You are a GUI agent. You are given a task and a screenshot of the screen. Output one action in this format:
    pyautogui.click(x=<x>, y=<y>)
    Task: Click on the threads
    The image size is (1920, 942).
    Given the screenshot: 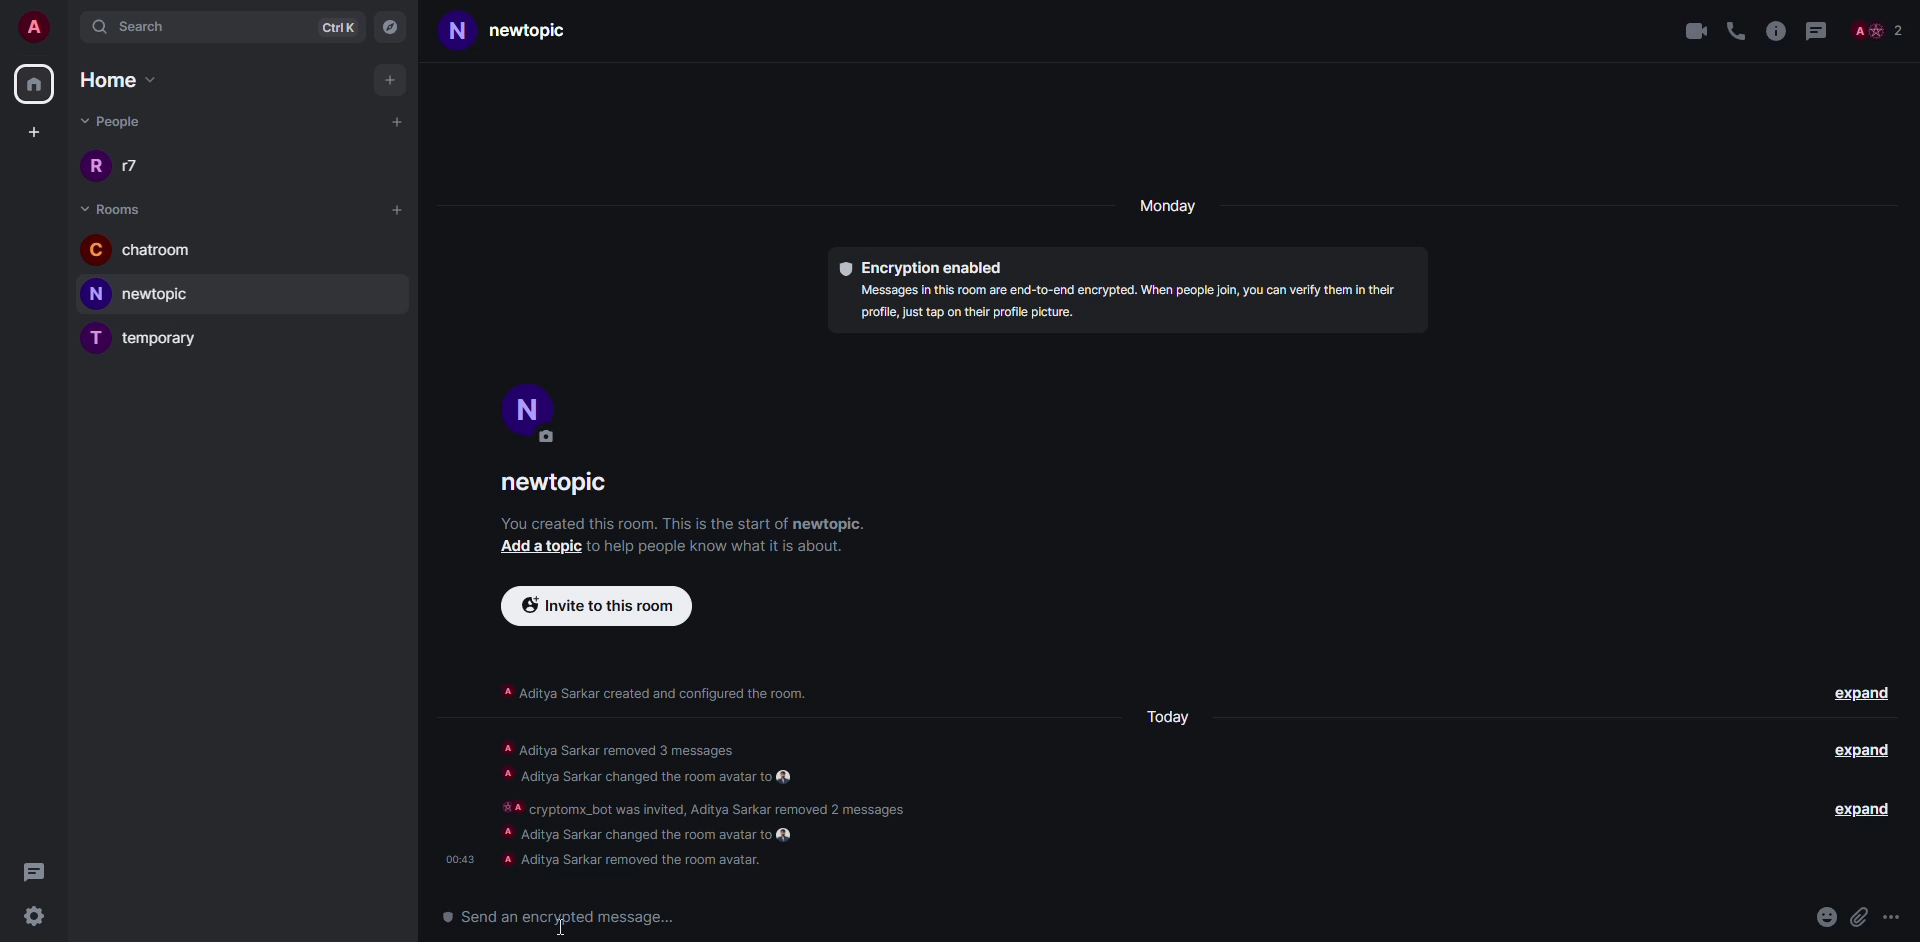 What is the action you would take?
    pyautogui.click(x=1815, y=28)
    